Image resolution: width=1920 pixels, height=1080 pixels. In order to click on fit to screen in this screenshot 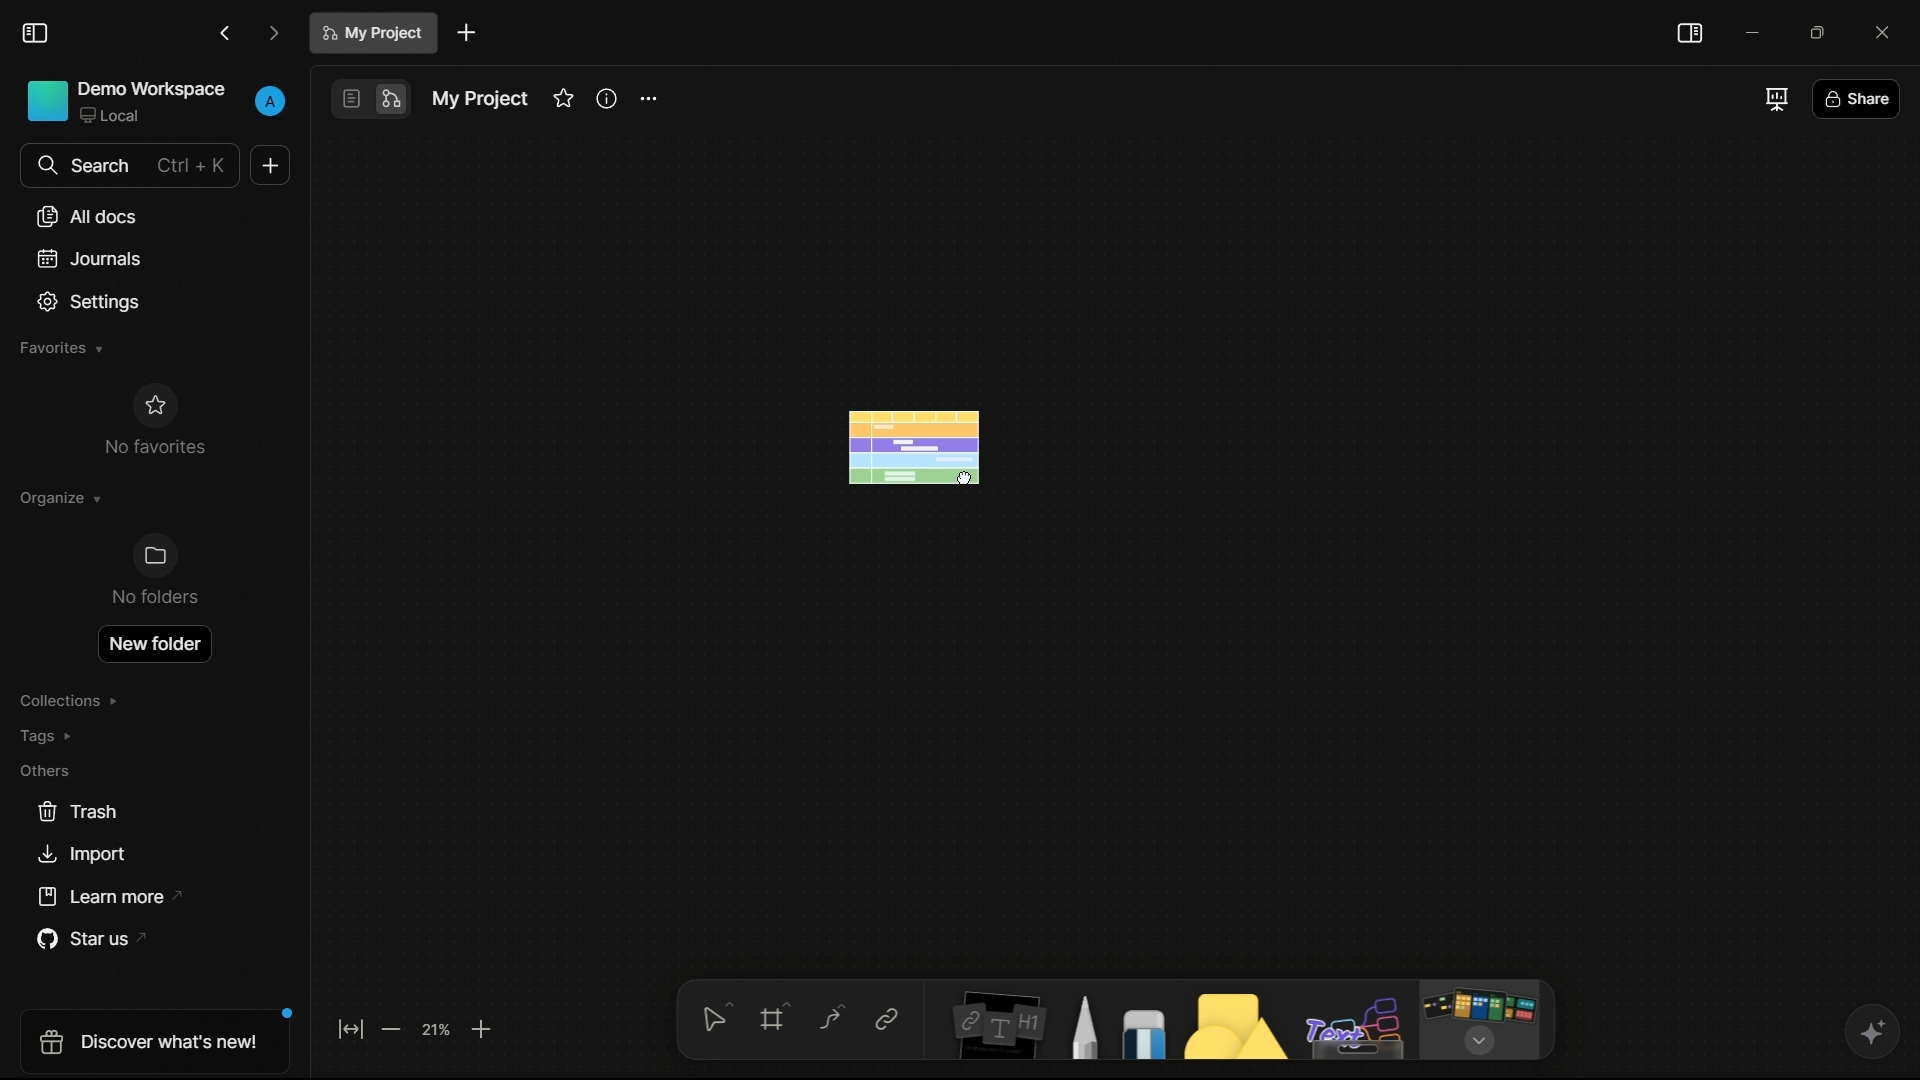, I will do `click(349, 1033)`.